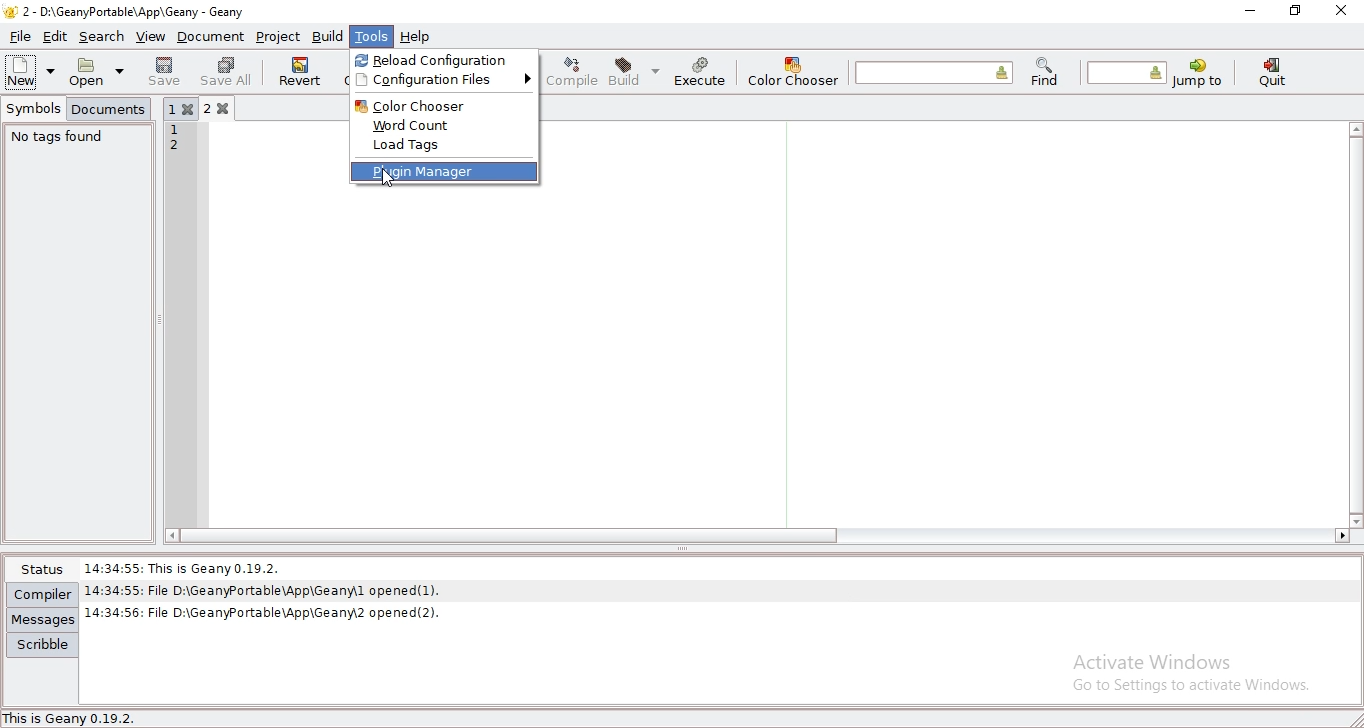  Describe the element at coordinates (1296, 10) in the screenshot. I see `restore window` at that location.